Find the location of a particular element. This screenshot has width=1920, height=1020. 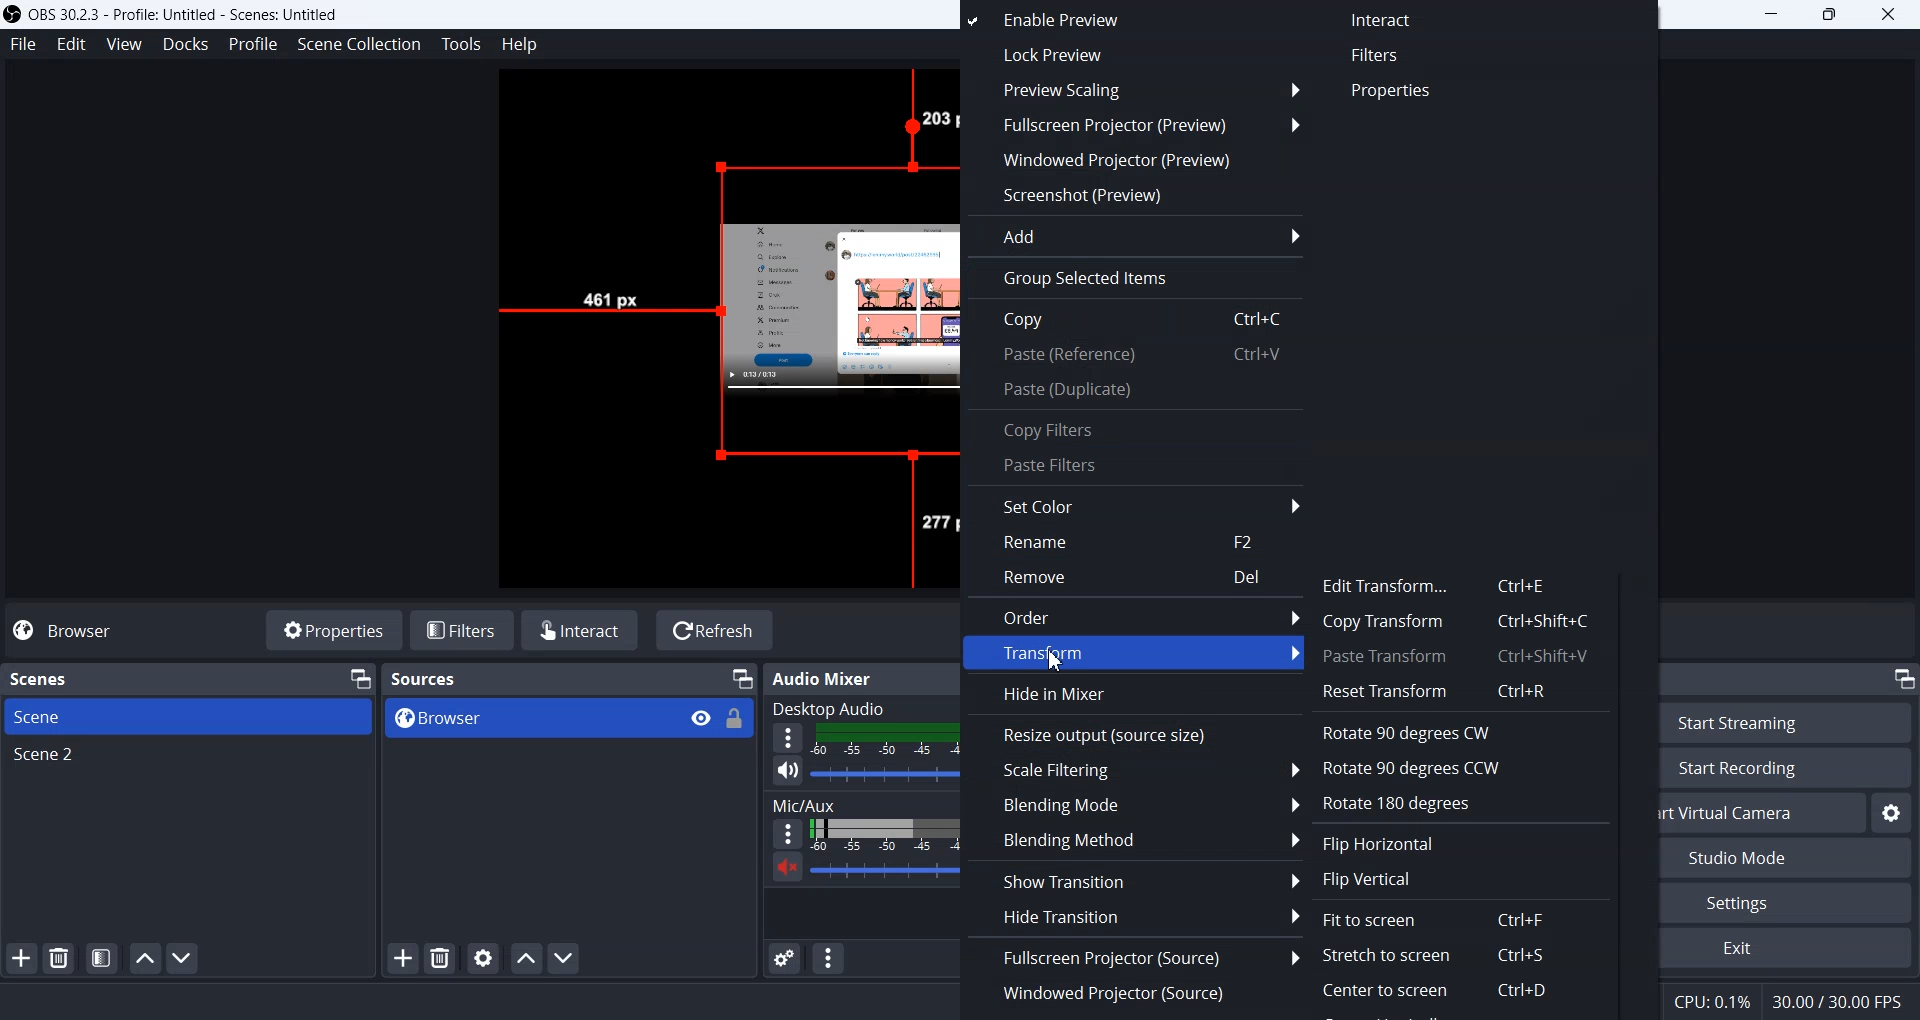

Mic/aux is located at coordinates (863, 802).